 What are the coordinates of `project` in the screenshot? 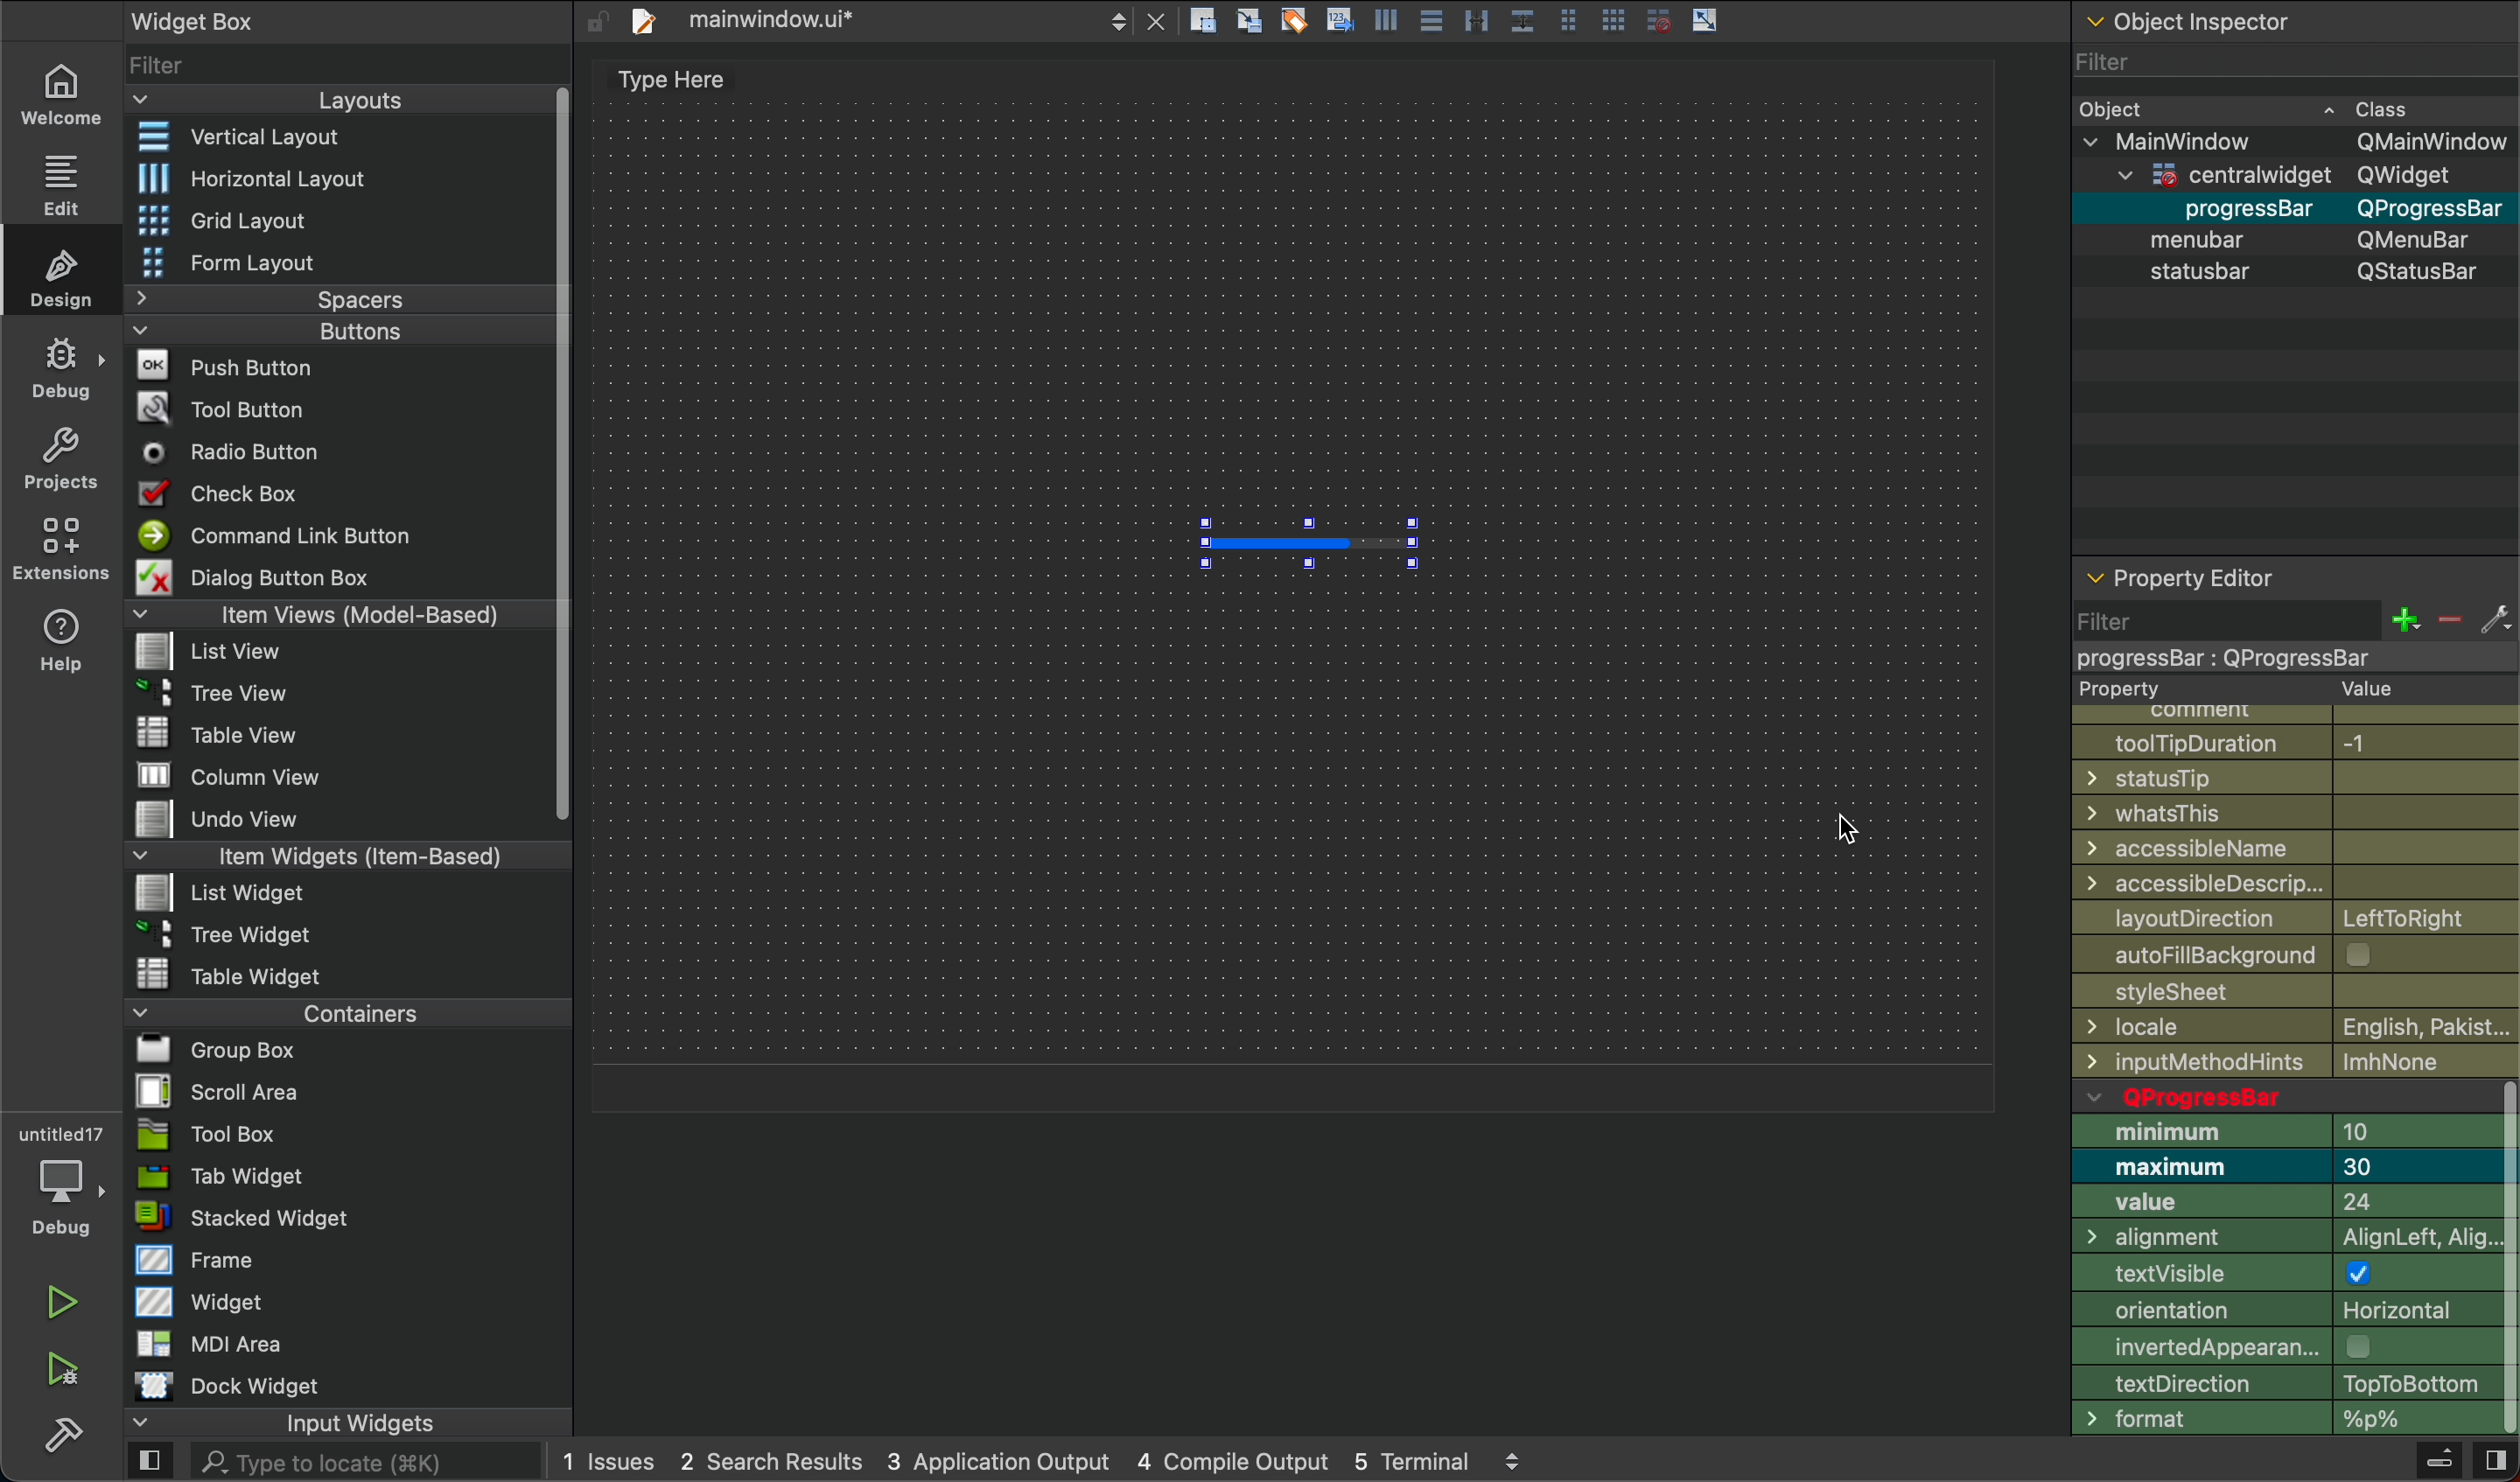 It's located at (63, 458).